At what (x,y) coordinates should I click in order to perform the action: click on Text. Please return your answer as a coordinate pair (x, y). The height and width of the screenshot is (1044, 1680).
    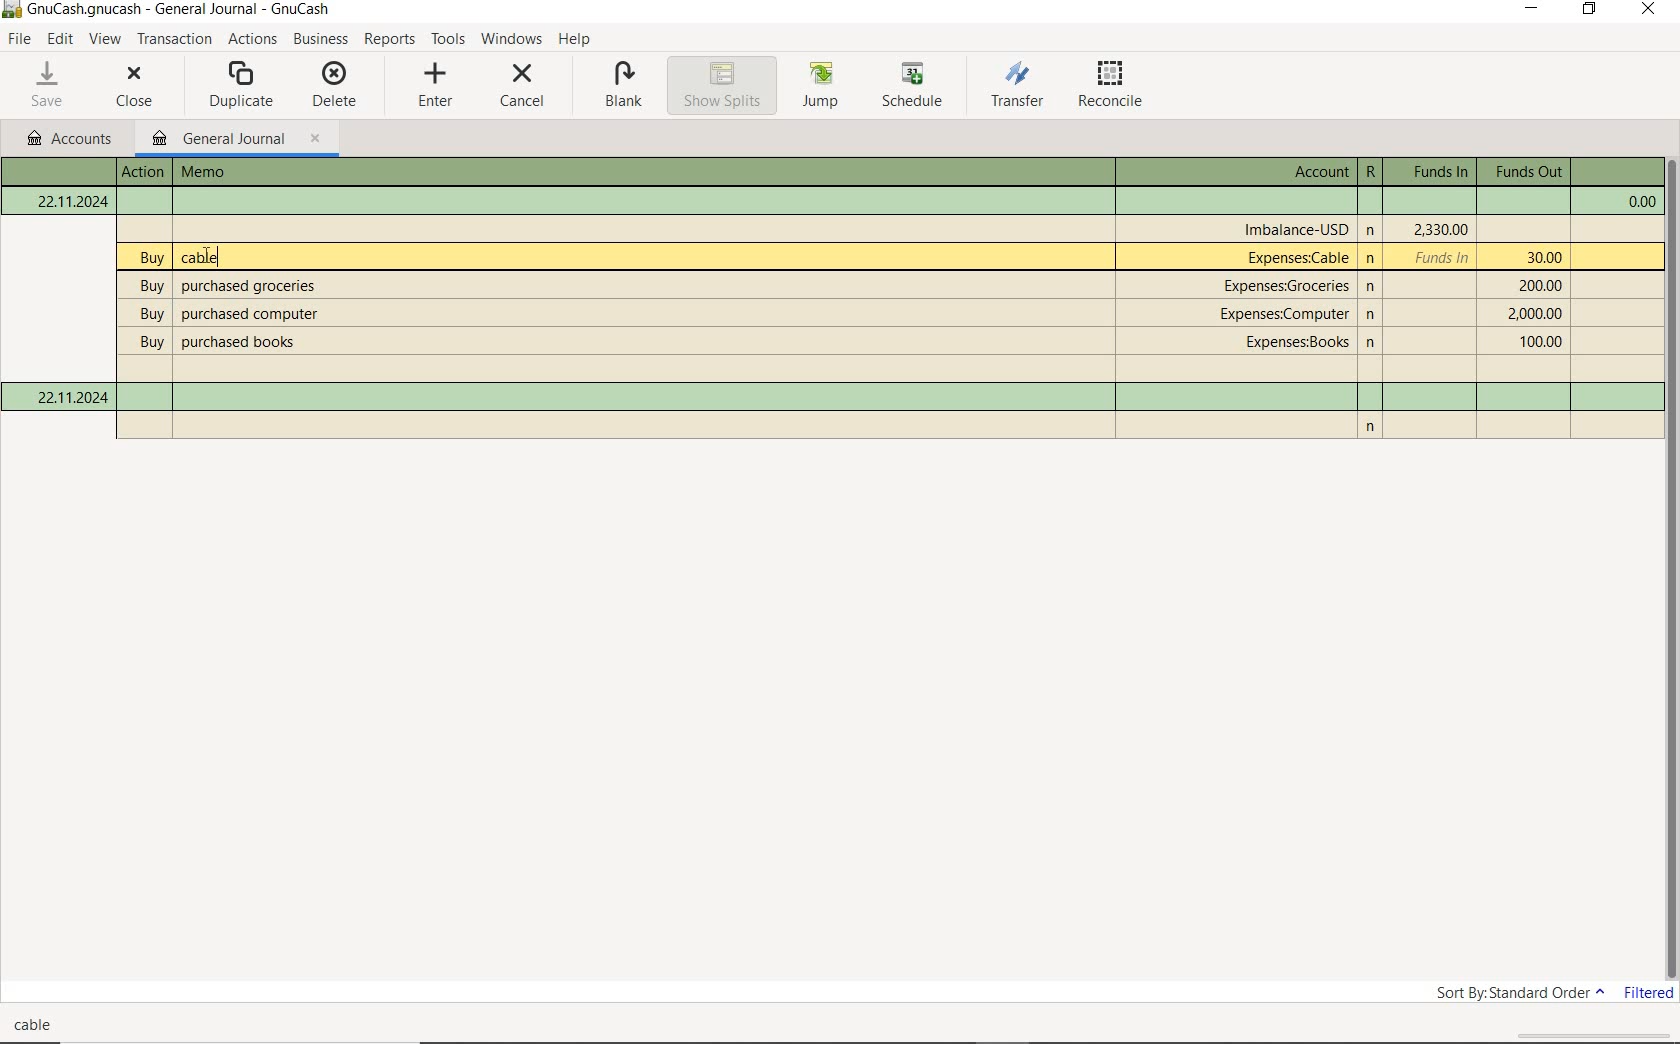
    Looking at the image, I should click on (292, 172).